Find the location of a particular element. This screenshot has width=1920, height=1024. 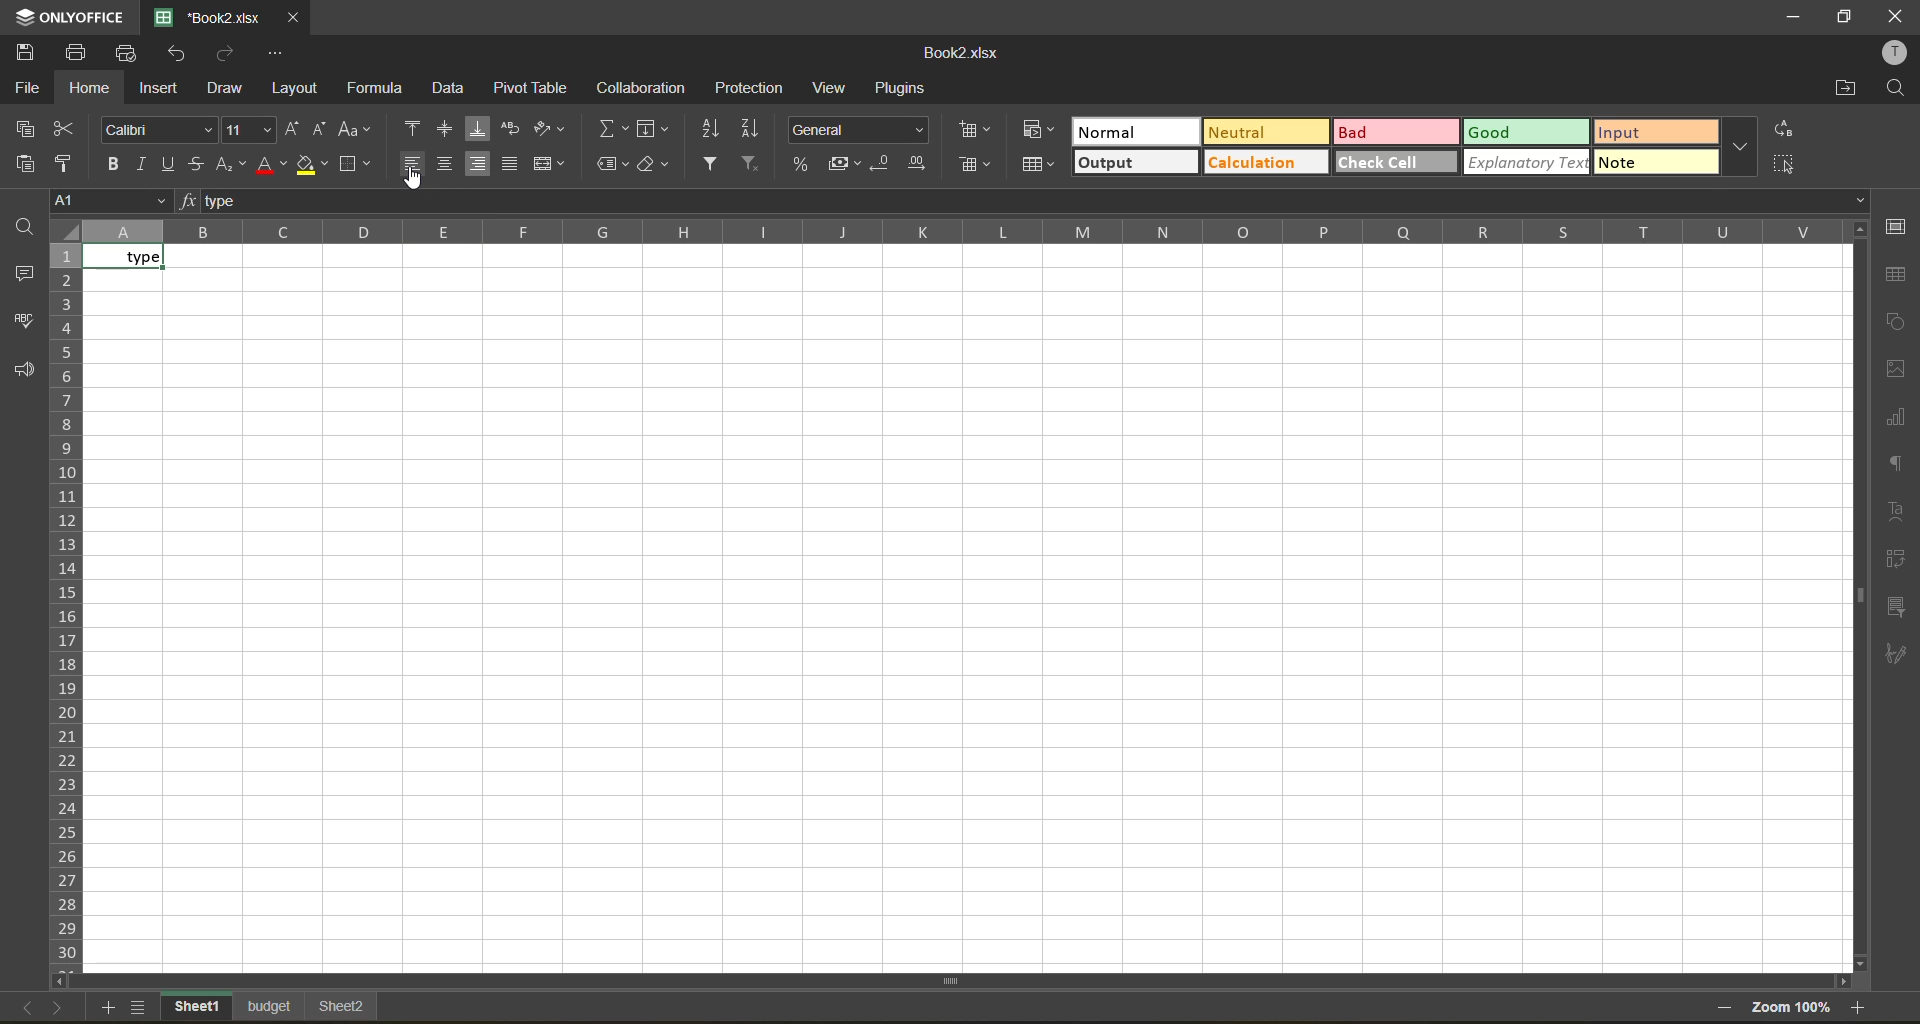

italic is located at coordinates (145, 162).